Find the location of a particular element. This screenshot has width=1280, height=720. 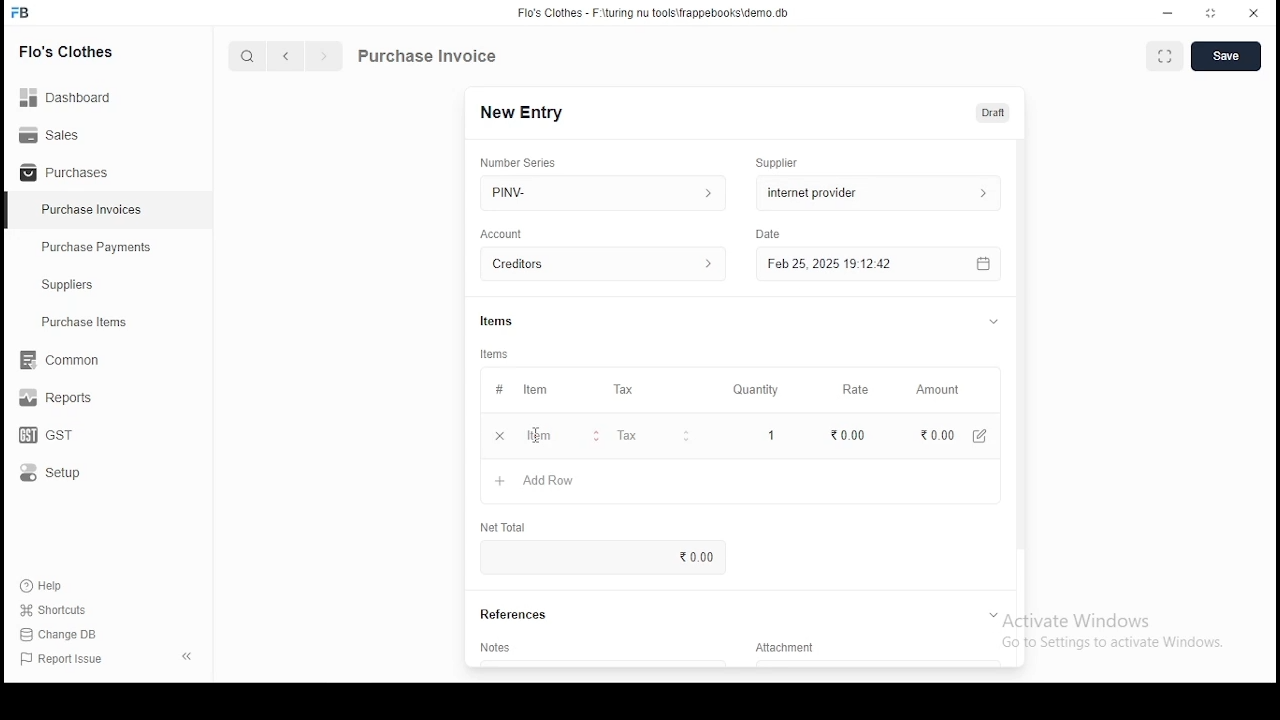

add row is located at coordinates (533, 482).